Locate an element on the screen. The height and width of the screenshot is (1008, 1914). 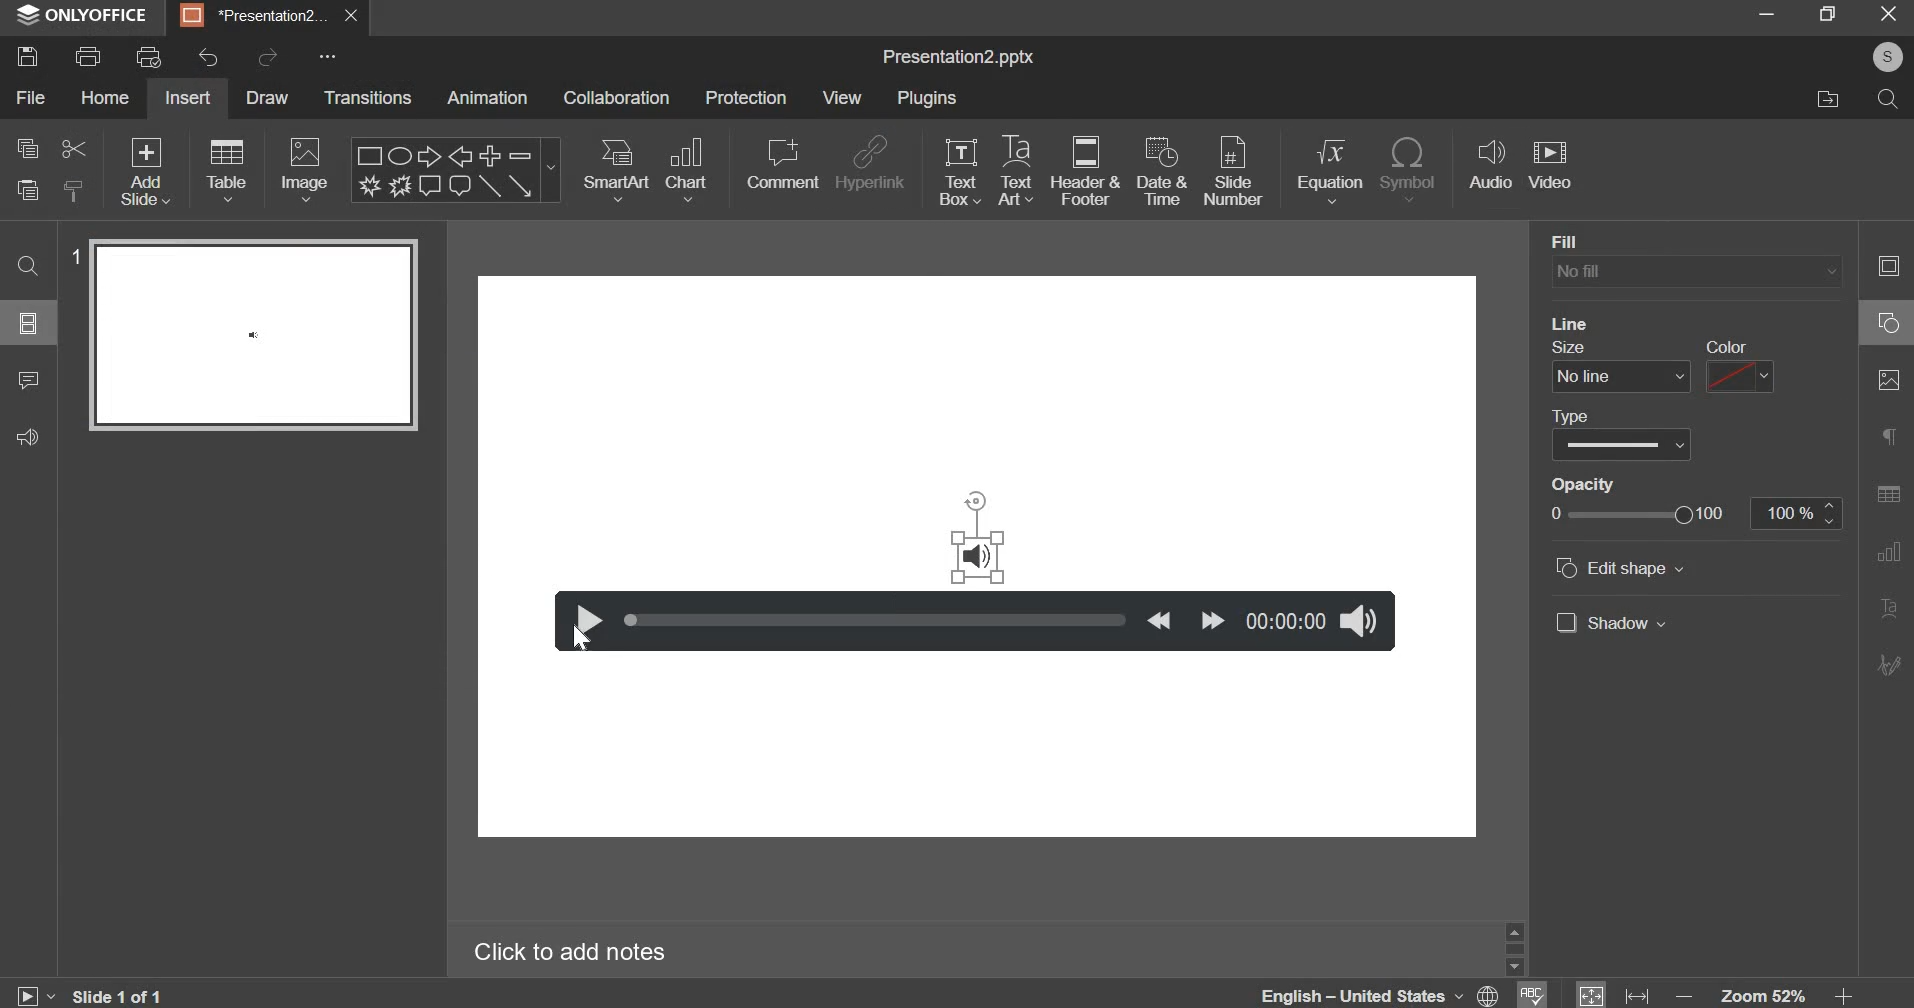
view is located at coordinates (842, 96).